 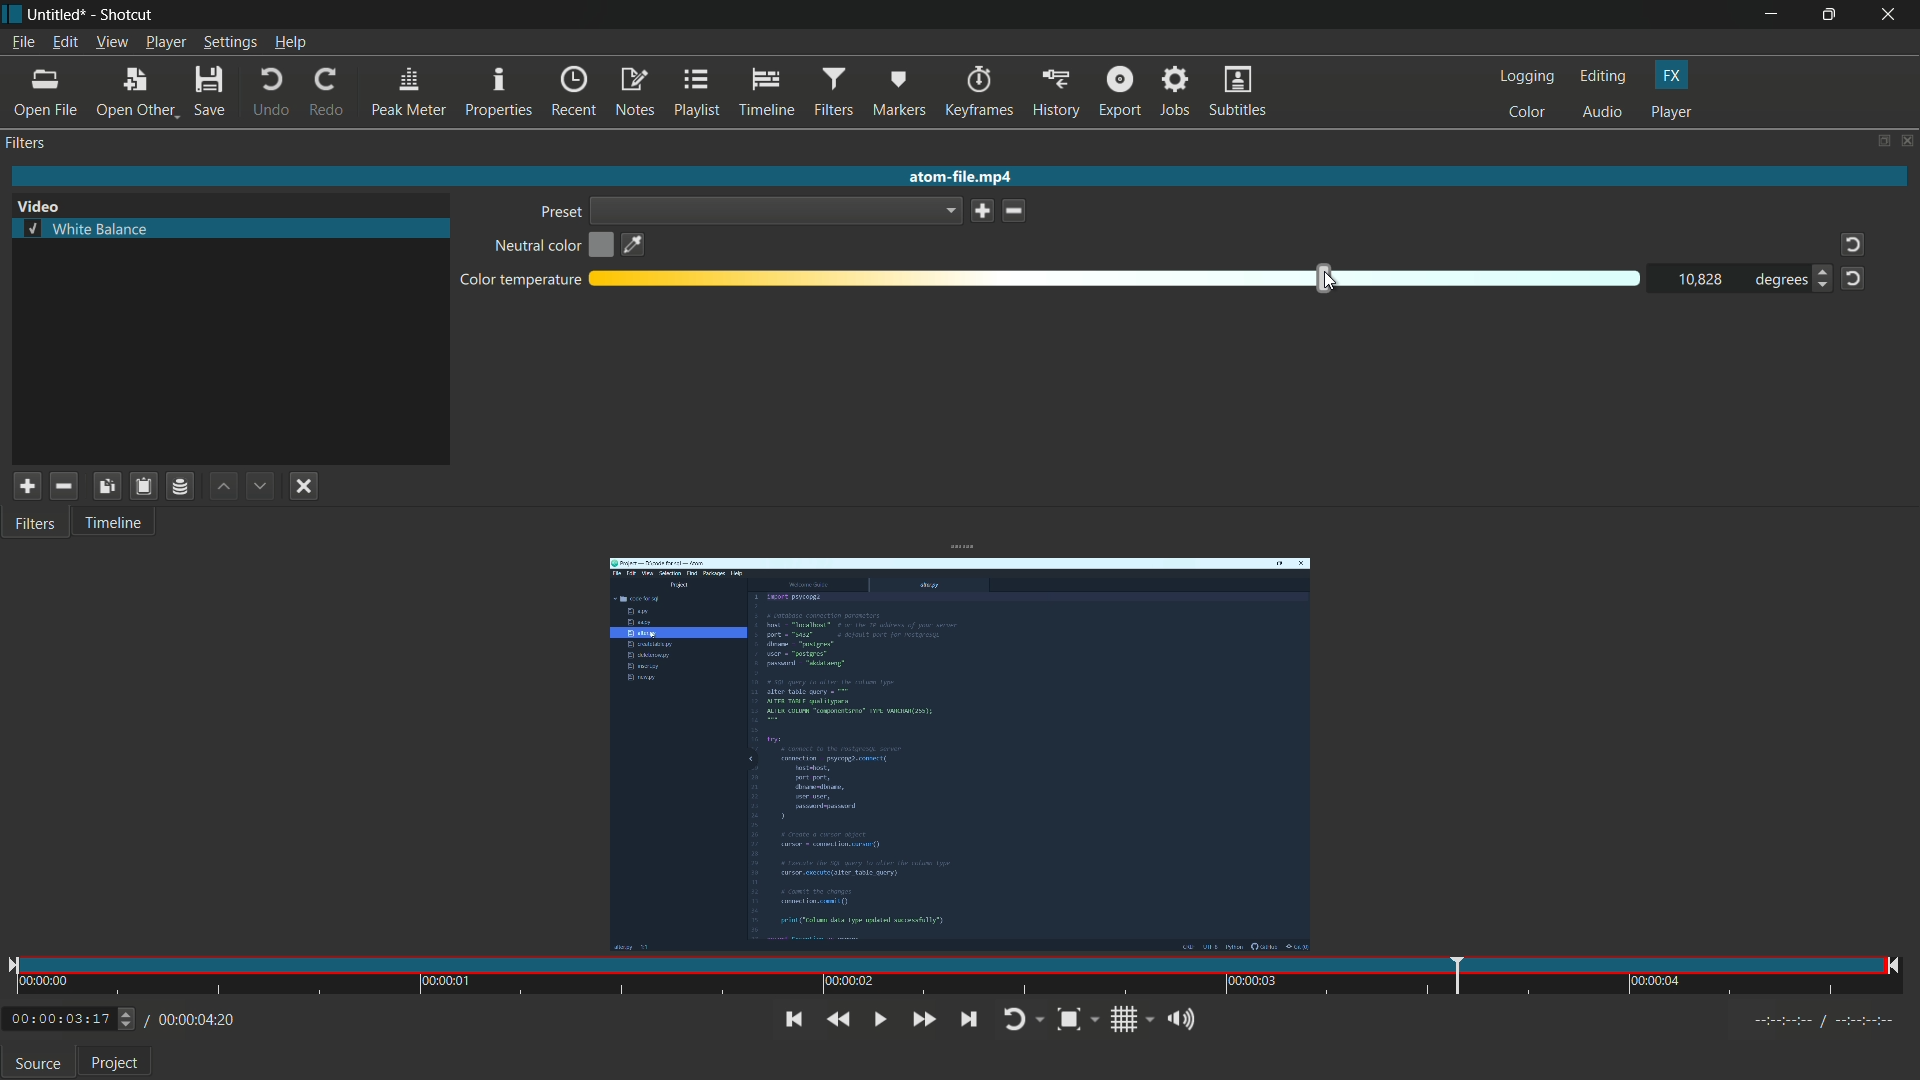 I want to click on timeline, so click(x=765, y=93).